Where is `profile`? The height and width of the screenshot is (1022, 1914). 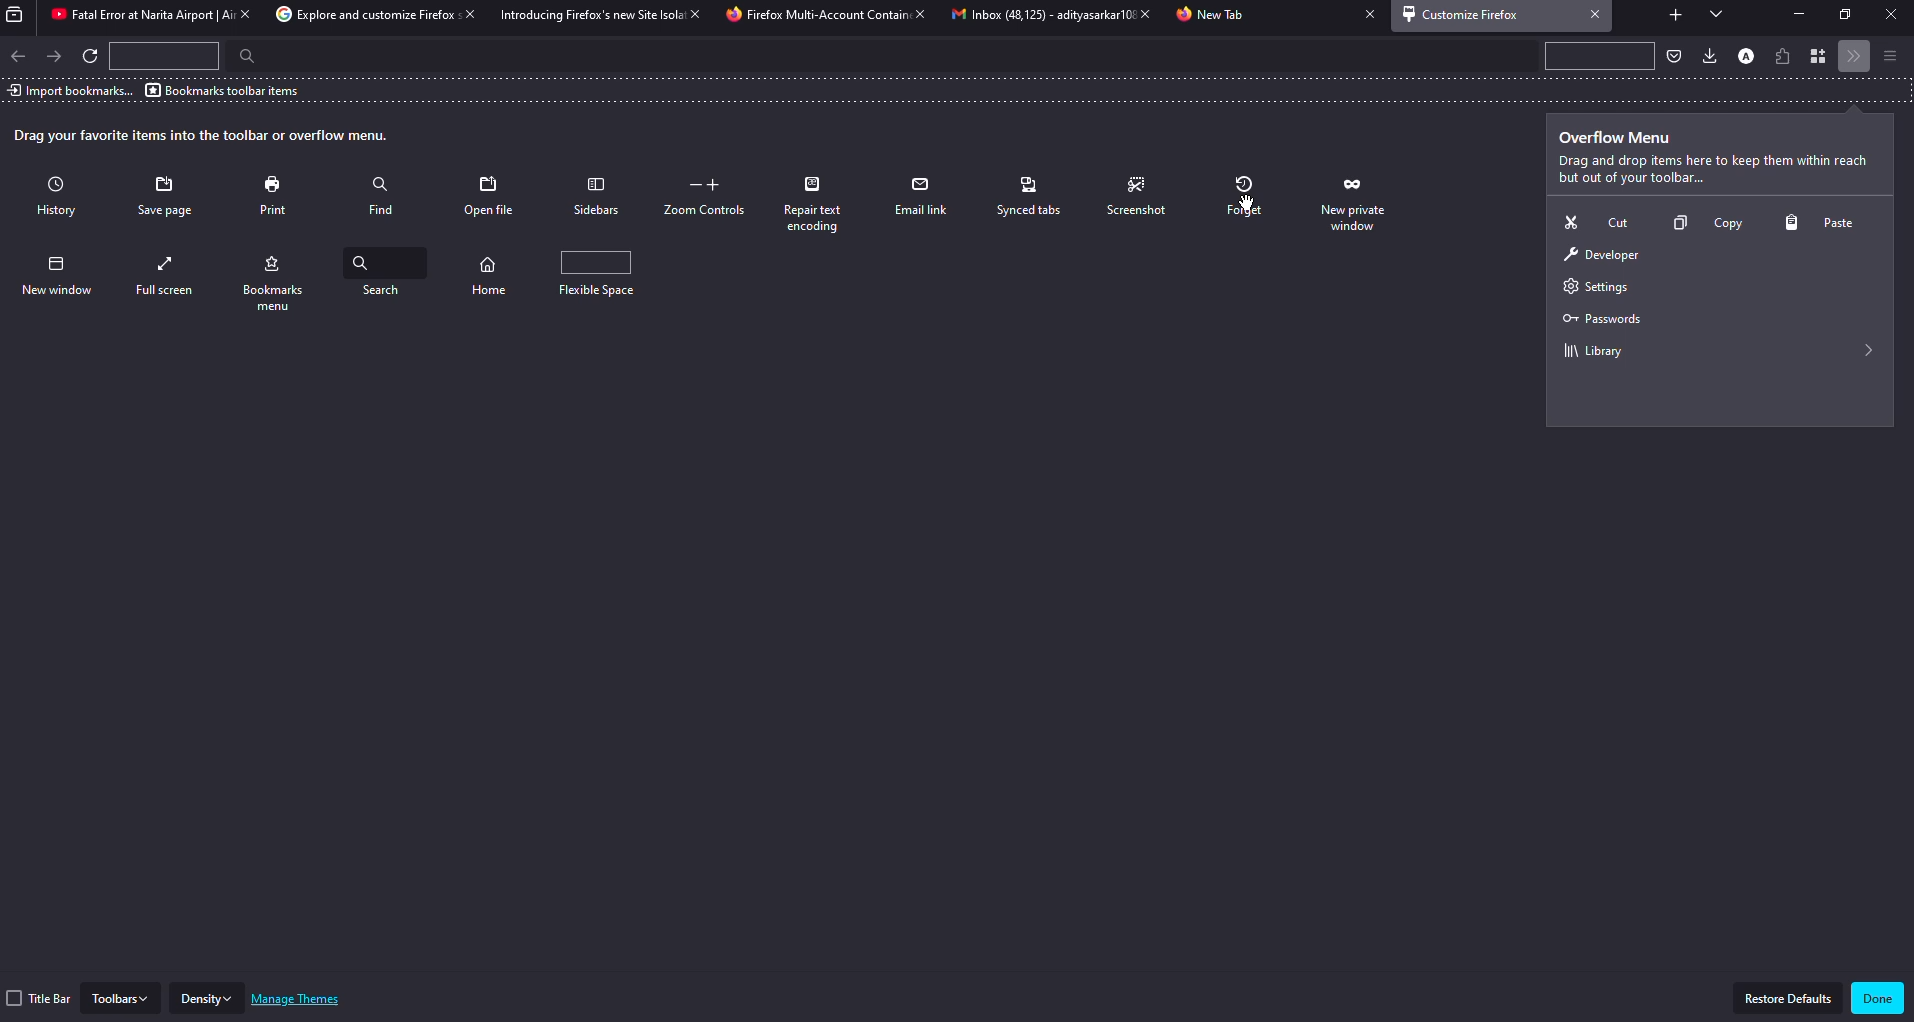 profile is located at coordinates (1745, 54).